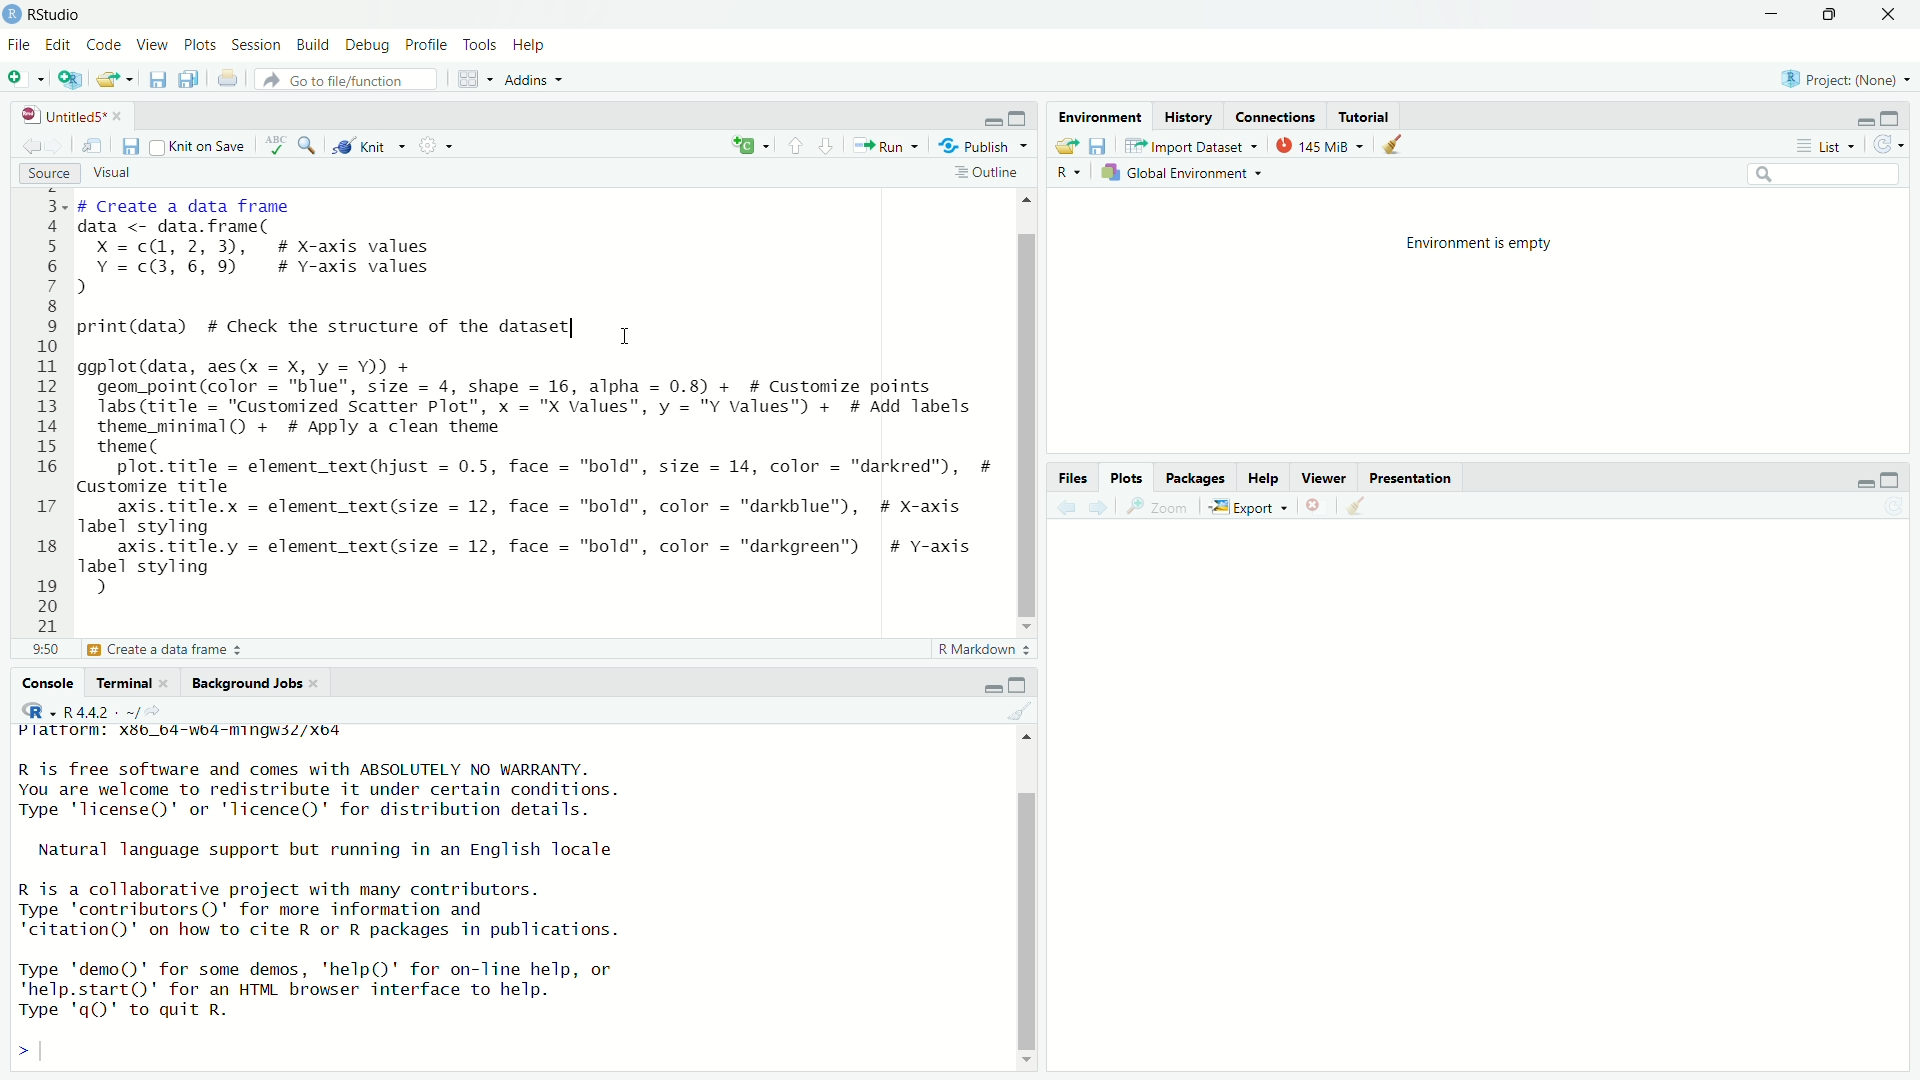 This screenshot has width=1920, height=1080. What do you see at coordinates (59, 47) in the screenshot?
I see `Edit` at bounding box center [59, 47].